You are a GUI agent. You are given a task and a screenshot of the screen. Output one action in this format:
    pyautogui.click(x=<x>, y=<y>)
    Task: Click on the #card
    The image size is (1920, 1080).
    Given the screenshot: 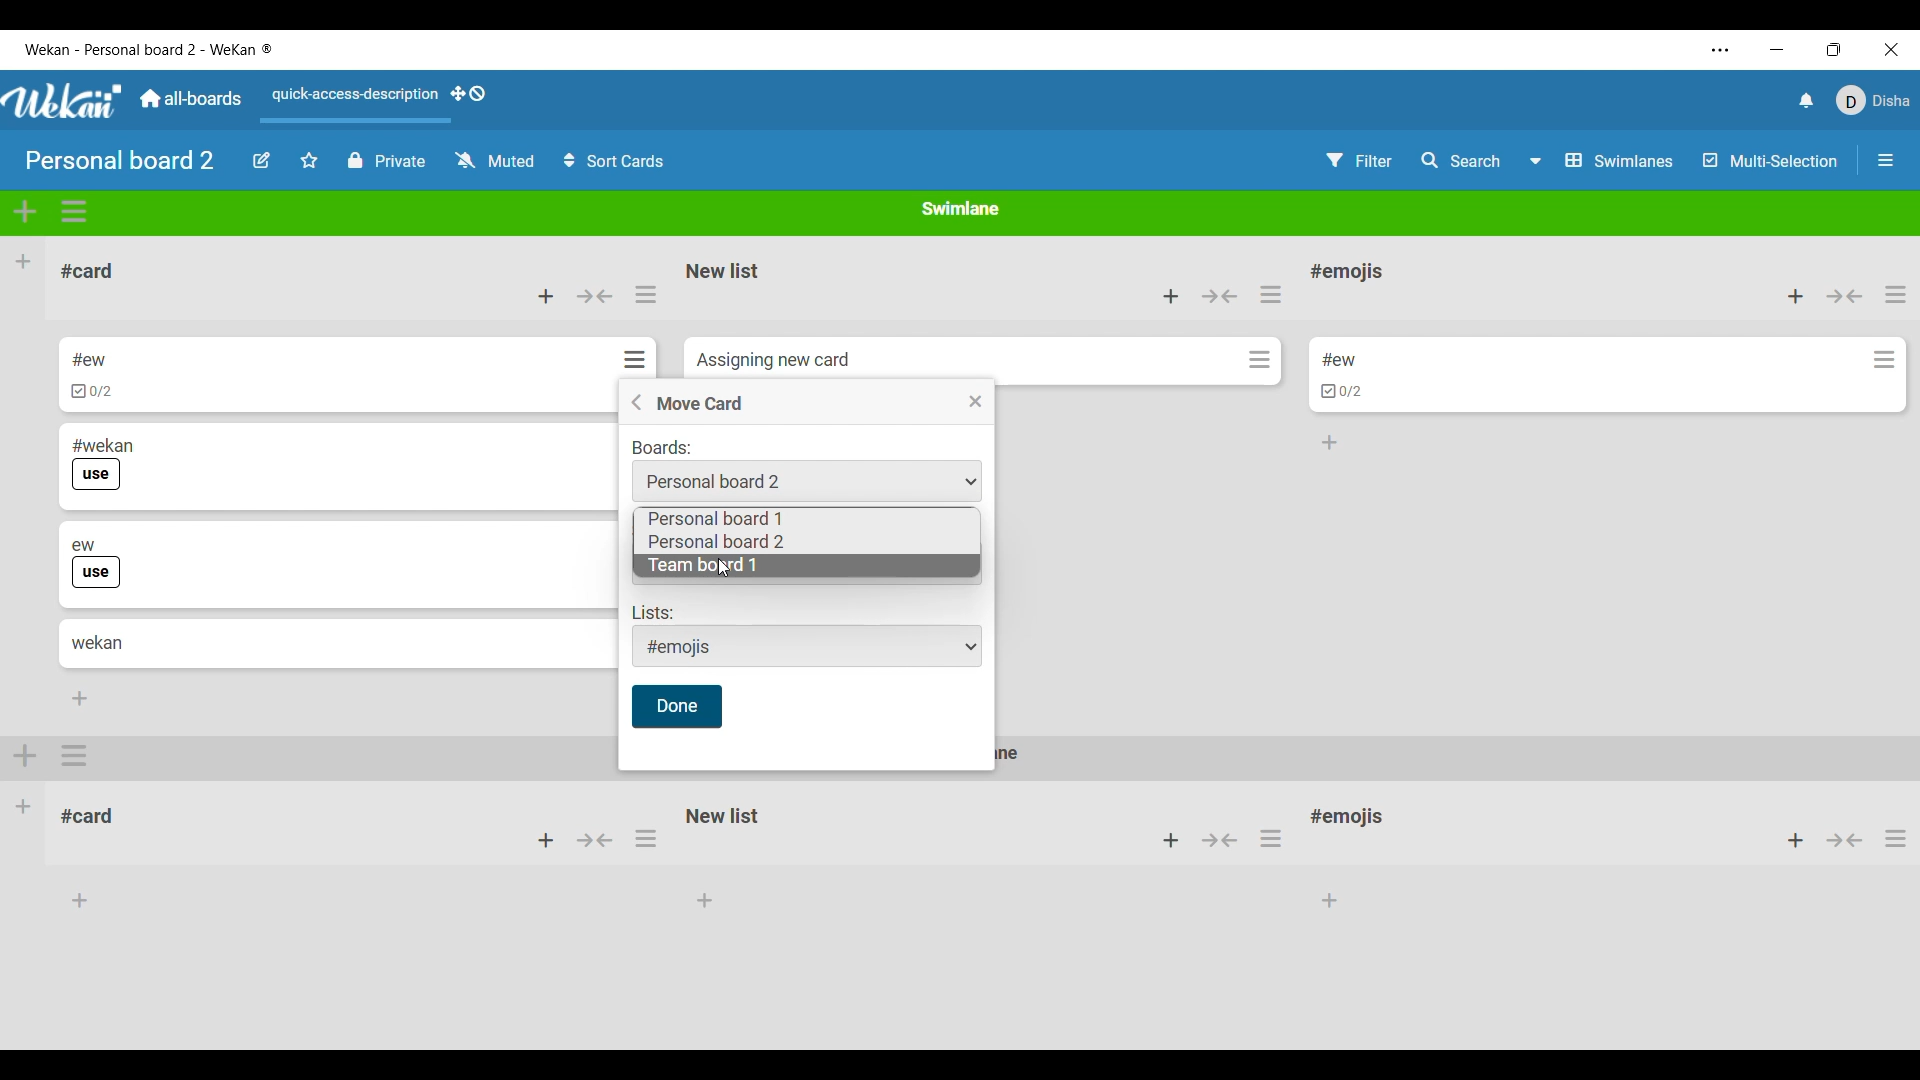 What is the action you would take?
    pyautogui.click(x=97, y=813)
    